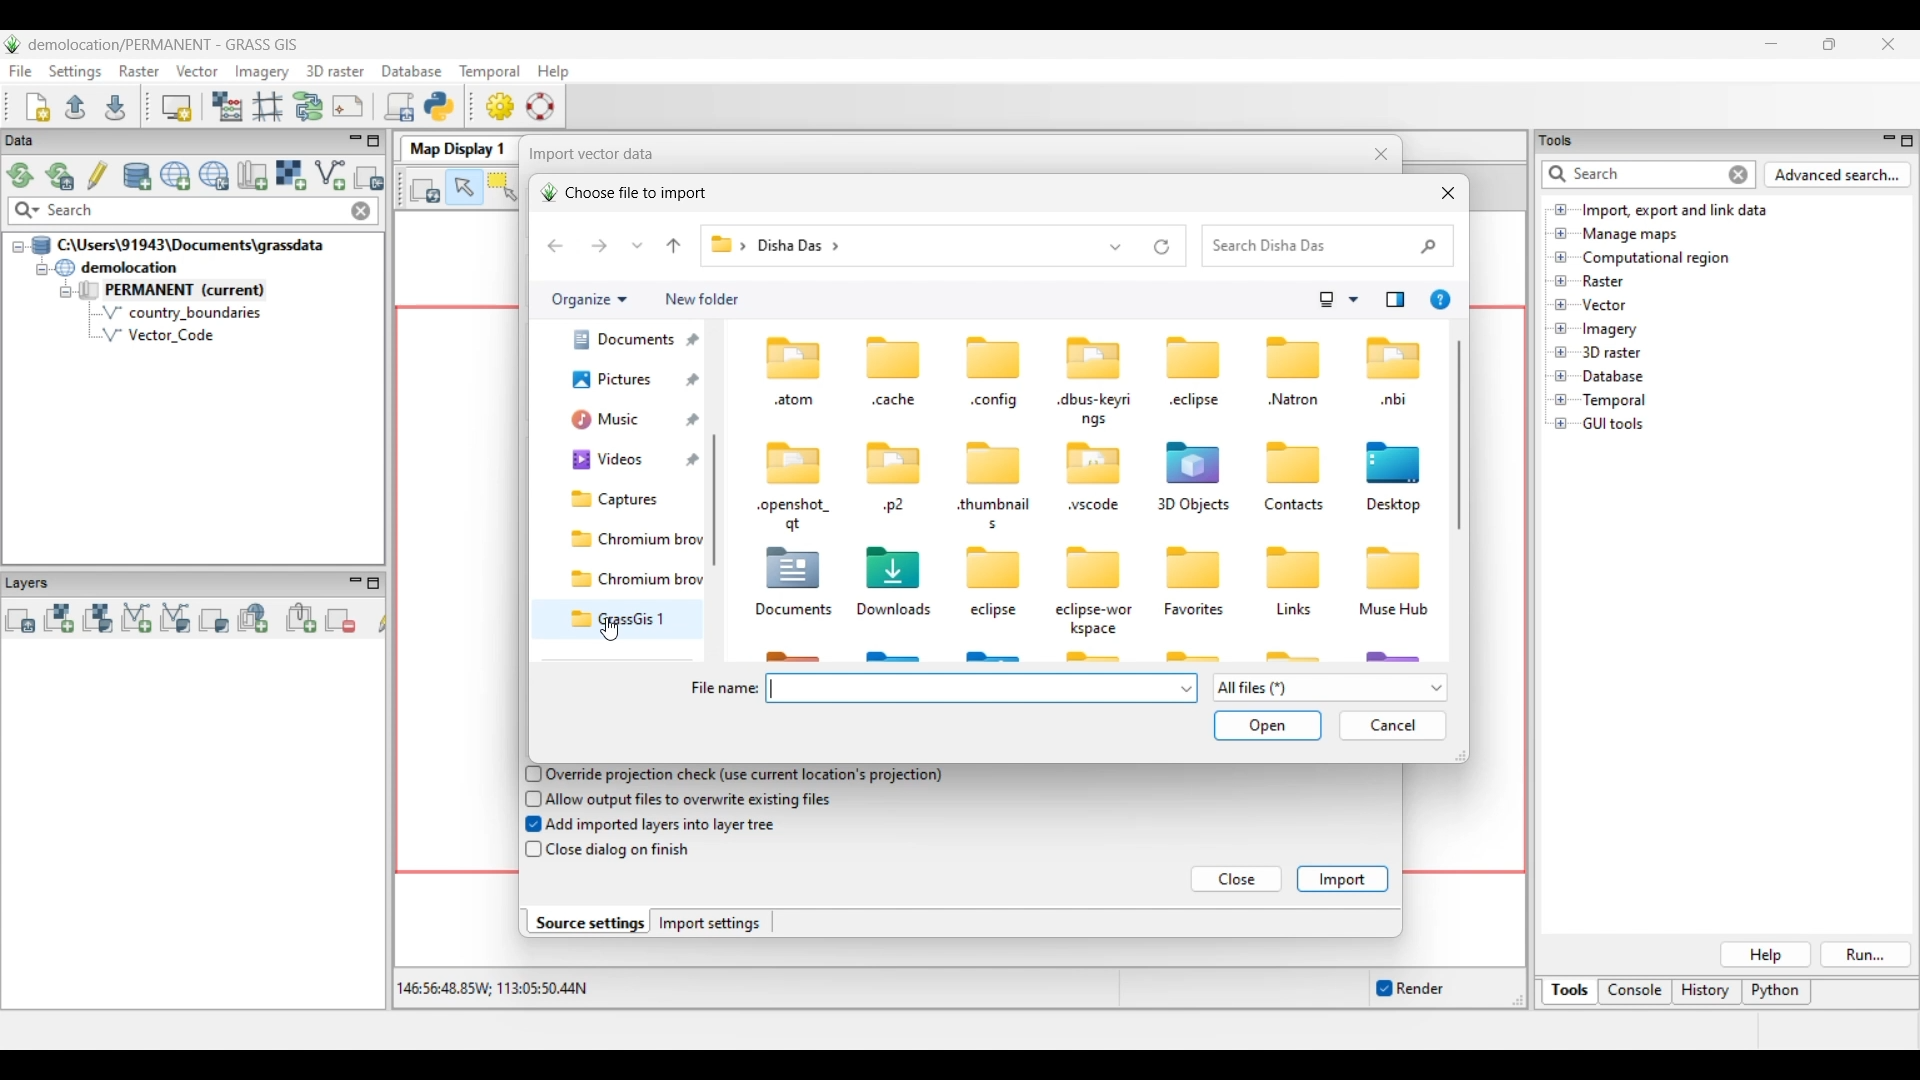  What do you see at coordinates (177, 108) in the screenshot?
I see `Start new map display` at bounding box center [177, 108].